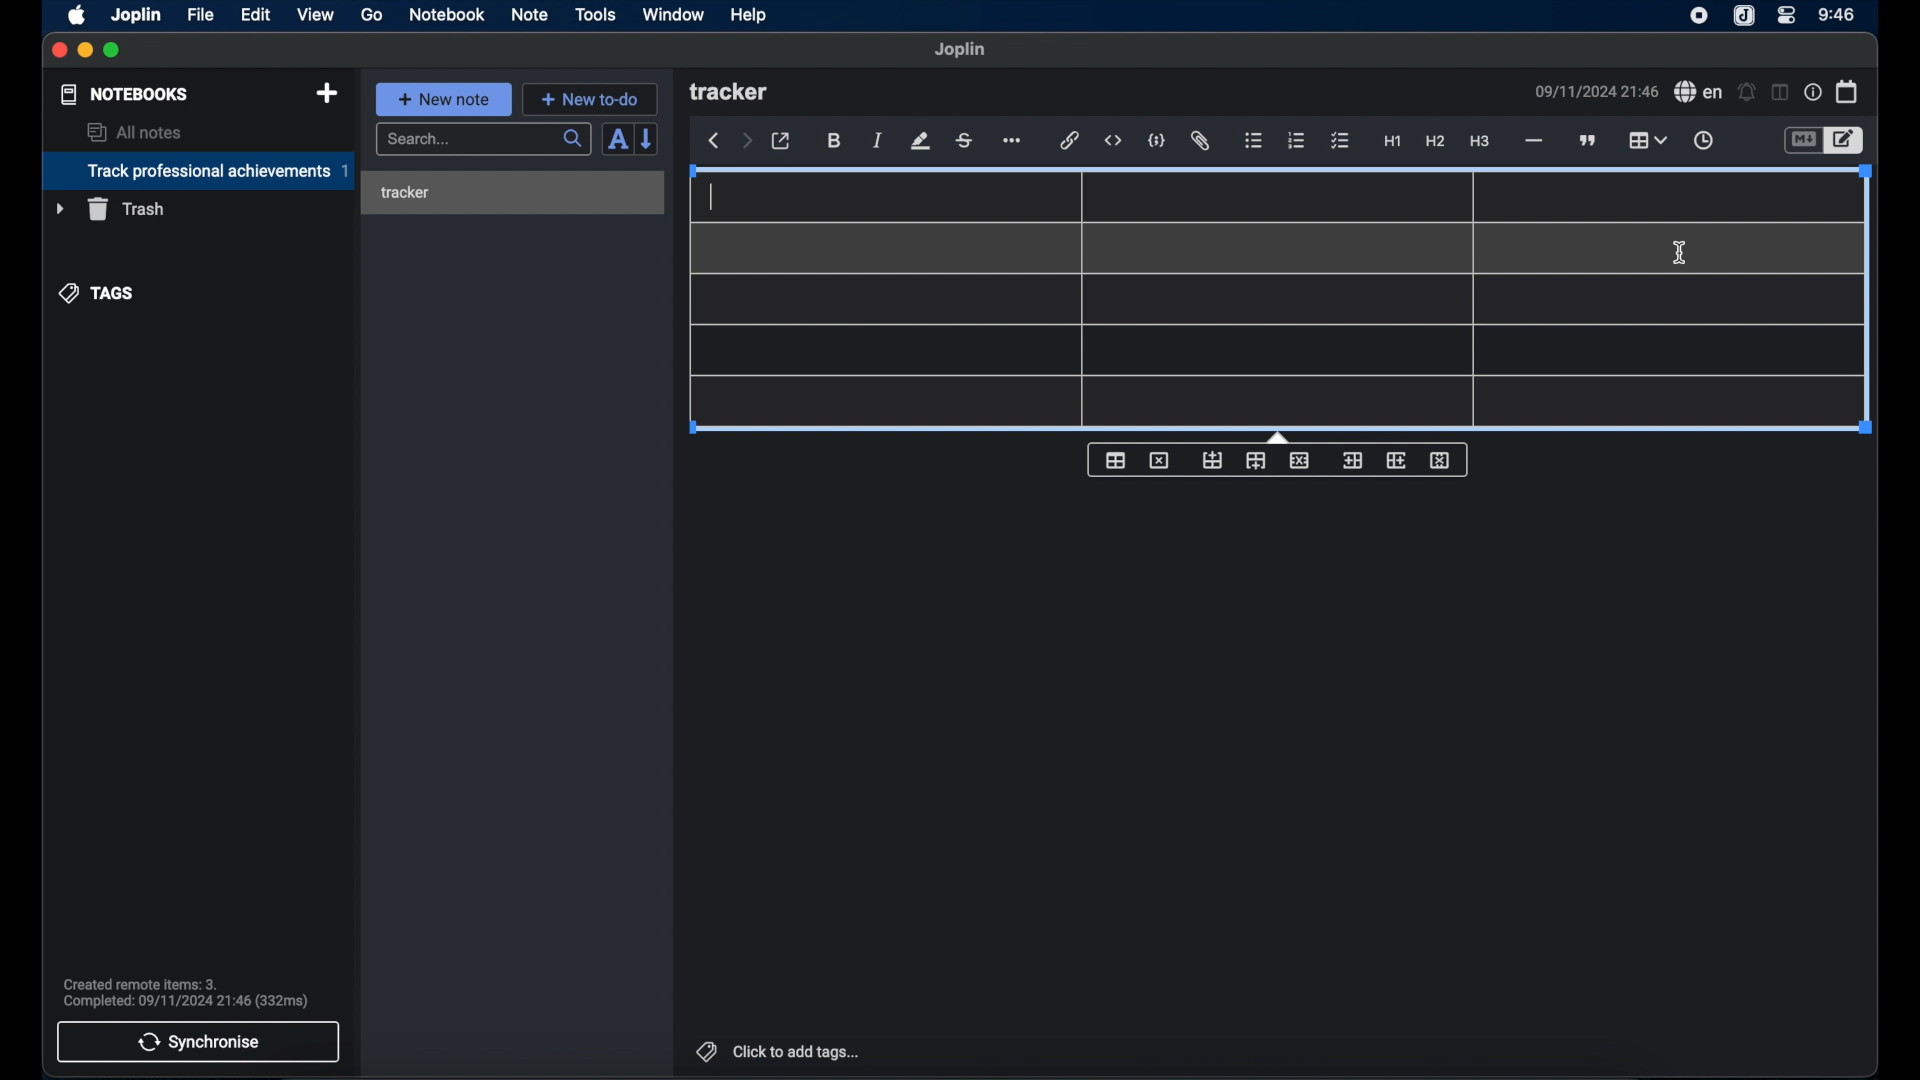 This screenshot has width=1920, height=1080. Describe the element at coordinates (373, 15) in the screenshot. I see `go` at that location.